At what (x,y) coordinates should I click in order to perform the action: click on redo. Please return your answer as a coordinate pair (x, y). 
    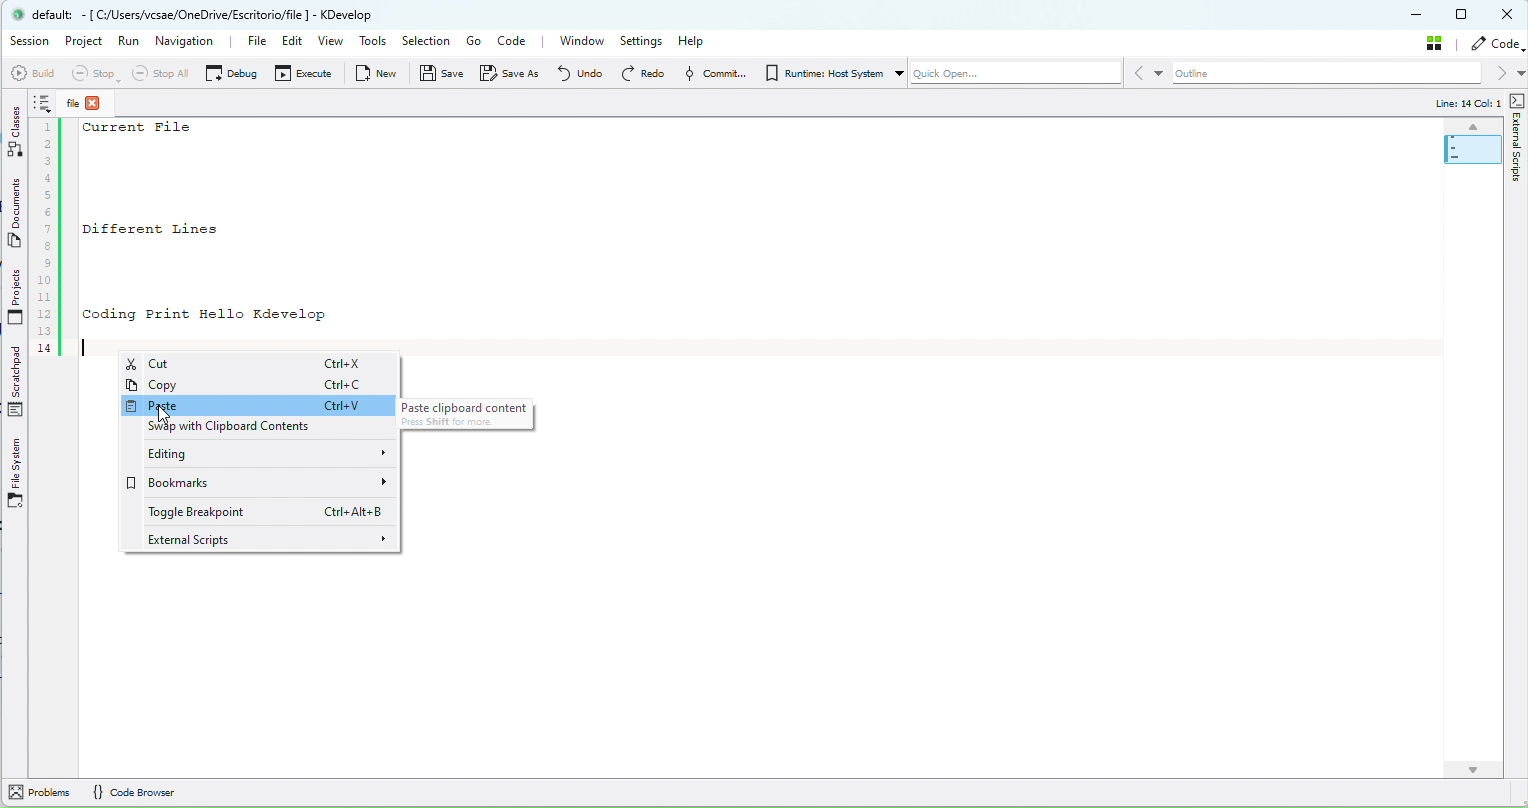
    Looking at the image, I should click on (642, 73).